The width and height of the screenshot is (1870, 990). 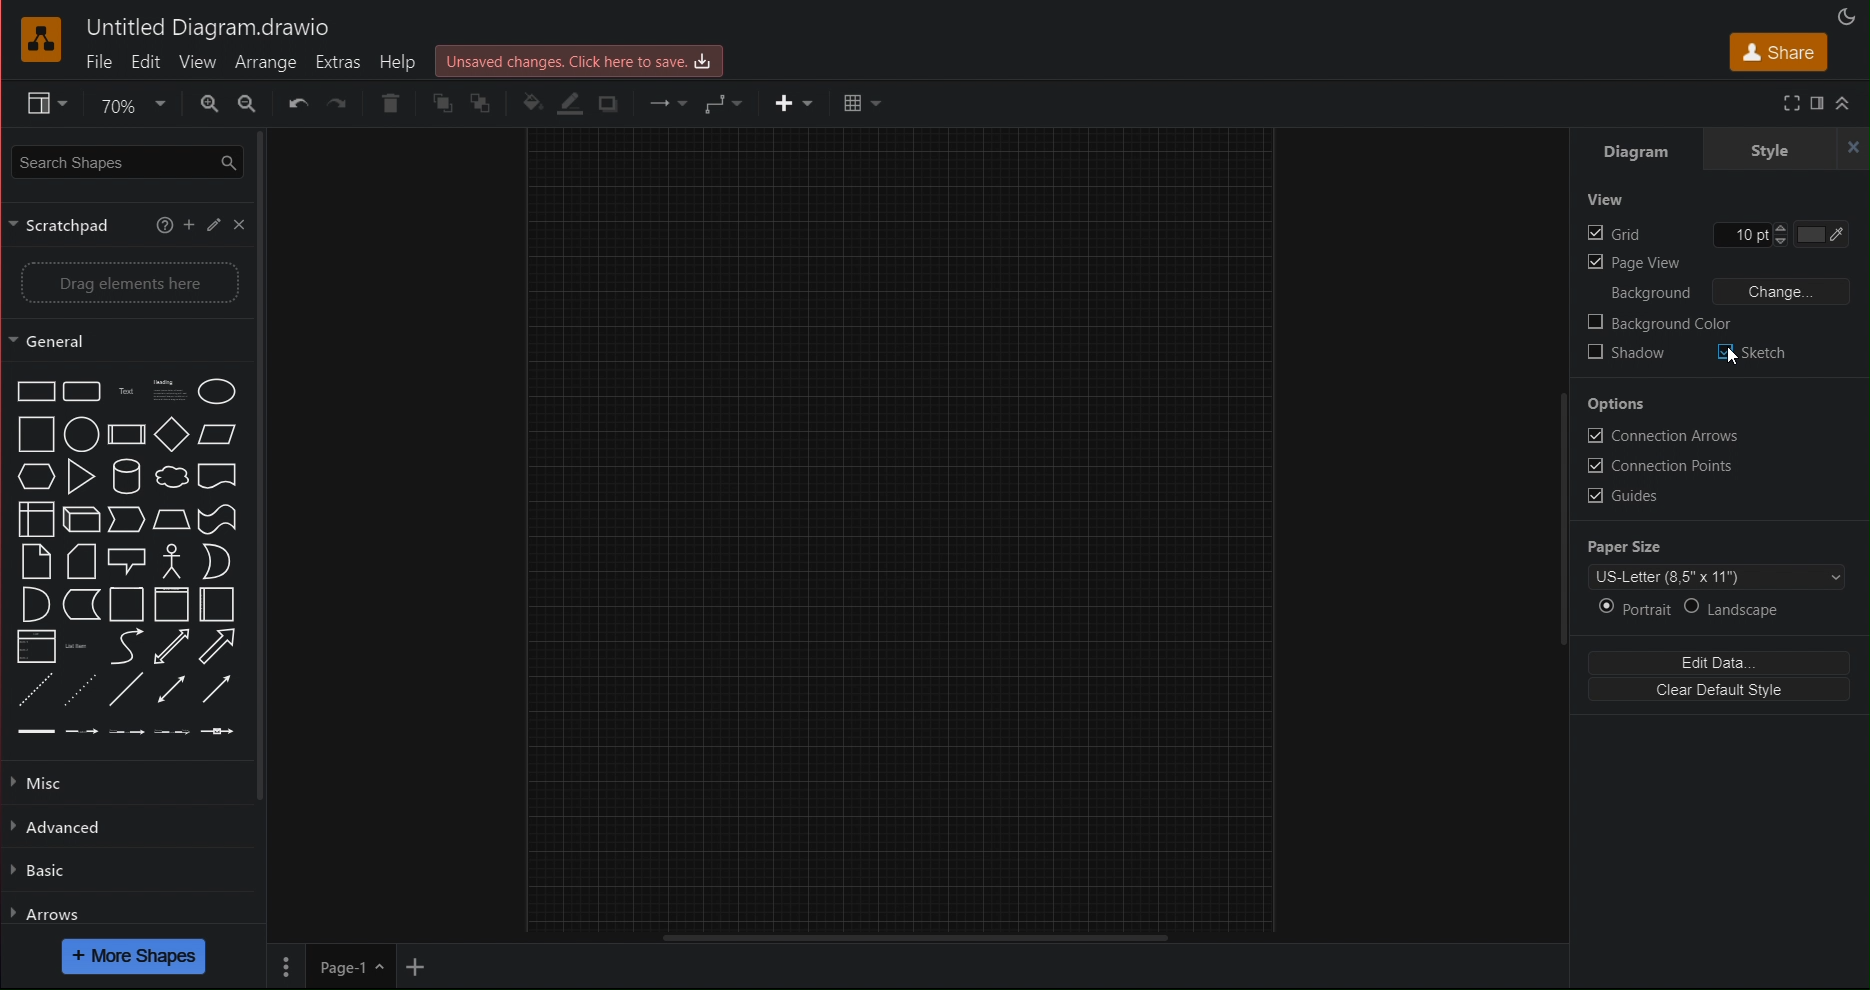 What do you see at coordinates (219, 520) in the screenshot?
I see `tape` at bounding box center [219, 520].